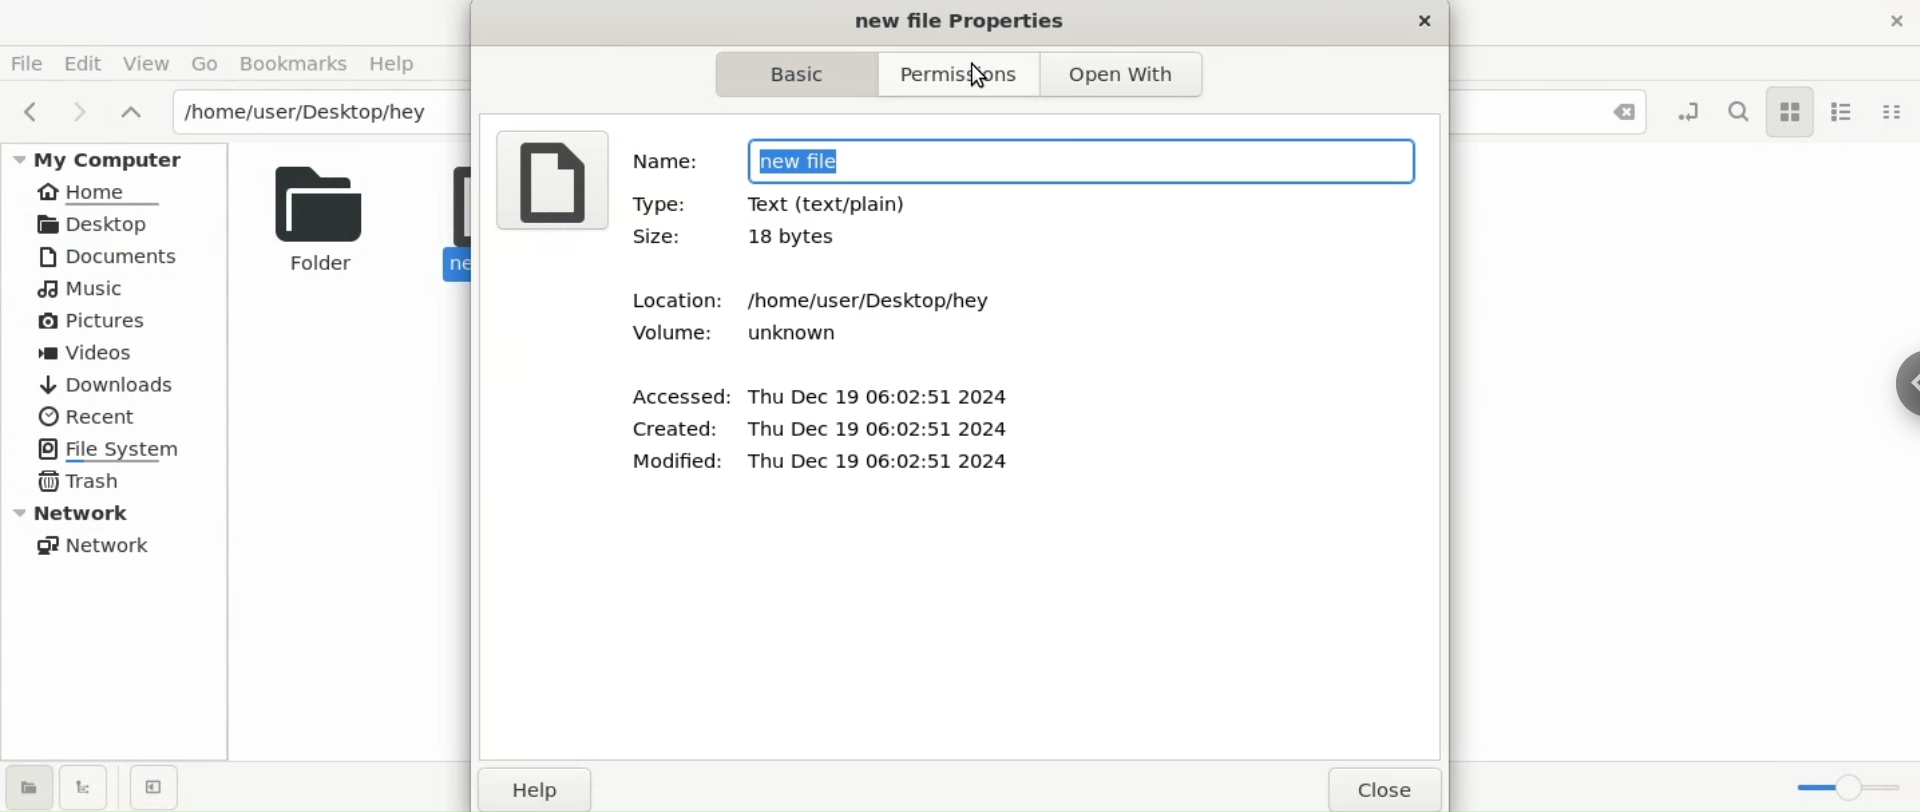 This screenshot has width=1920, height=812. What do you see at coordinates (1427, 24) in the screenshot?
I see `close` at bounding box center [1427, 24].